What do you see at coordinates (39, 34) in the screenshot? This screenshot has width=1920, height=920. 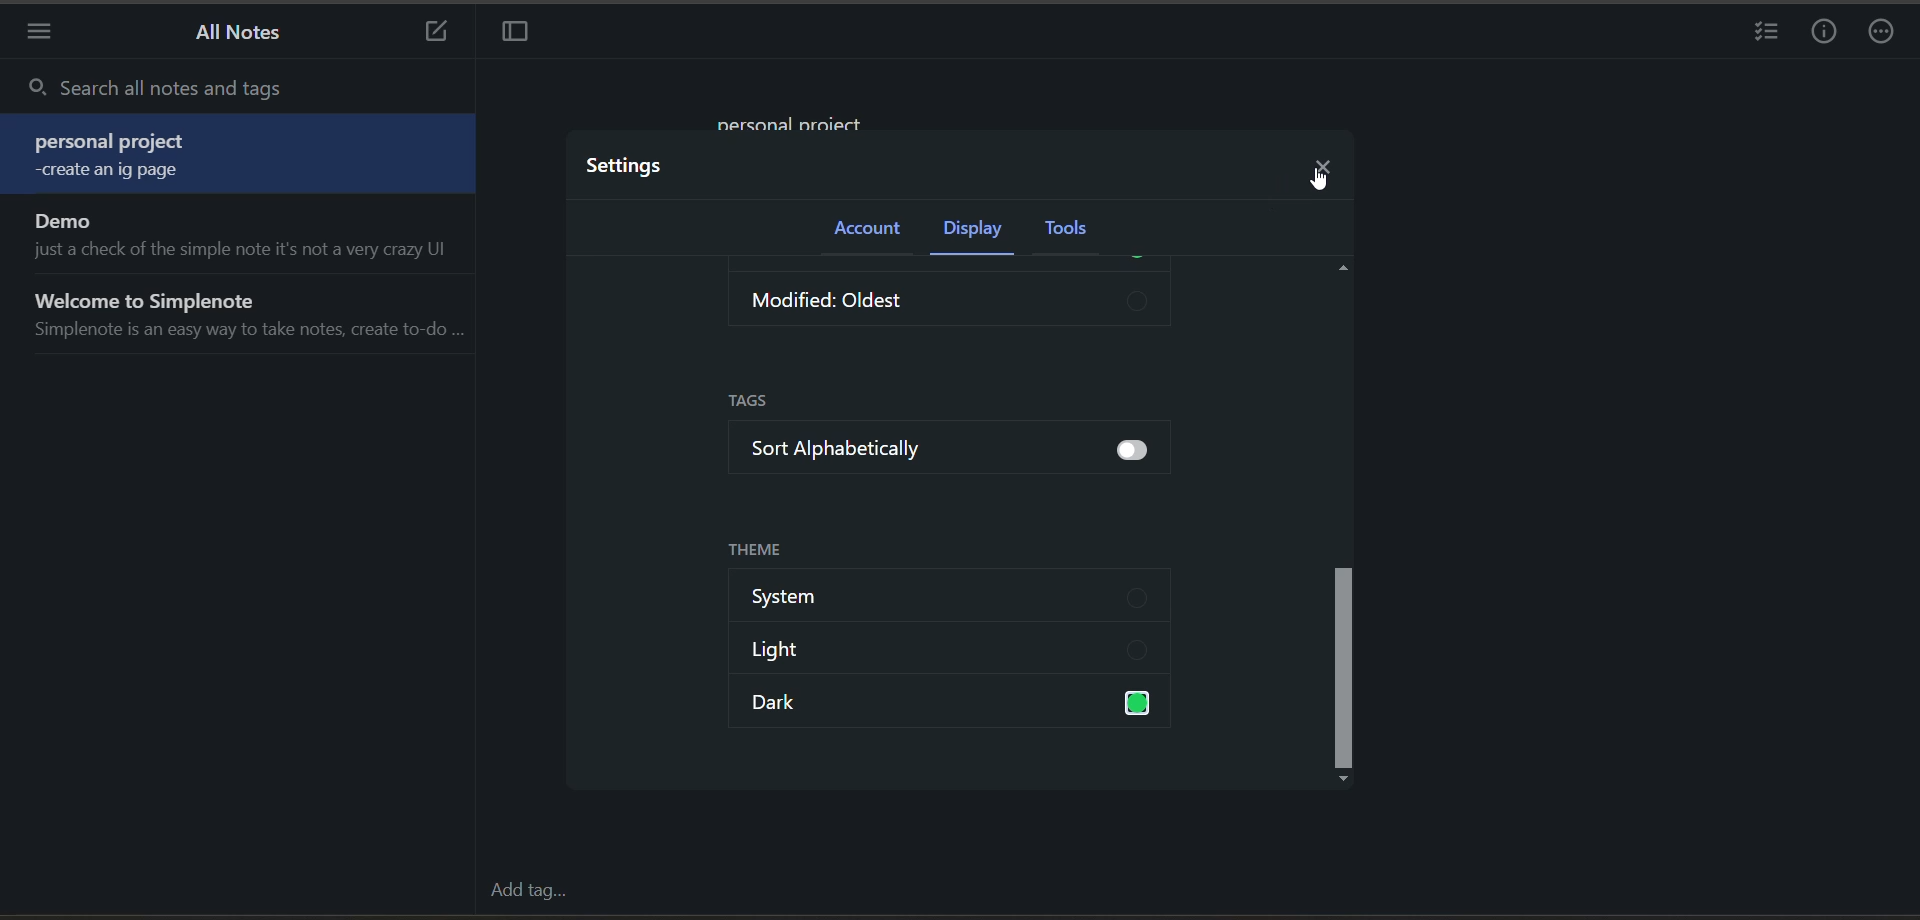 I see `menu` at bounding box center [39, 34].